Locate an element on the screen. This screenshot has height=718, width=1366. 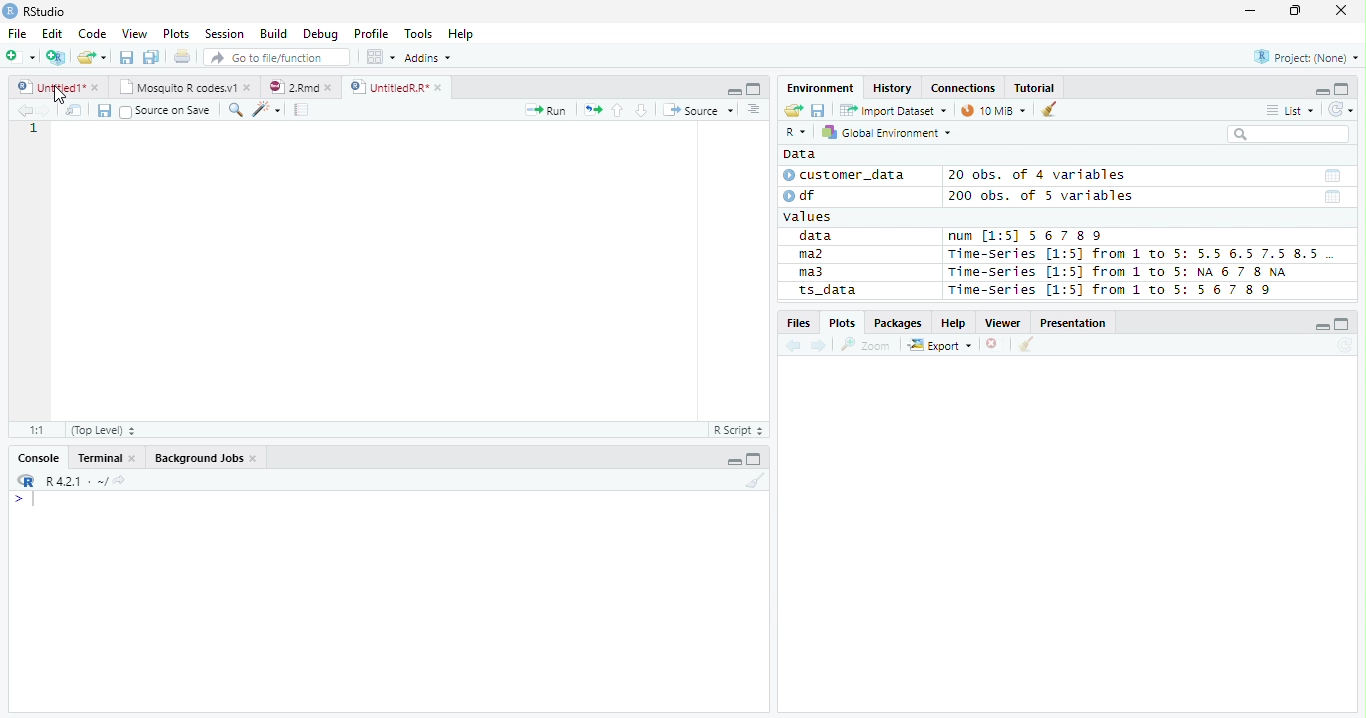
Close is located at coordinates (1340, 11).